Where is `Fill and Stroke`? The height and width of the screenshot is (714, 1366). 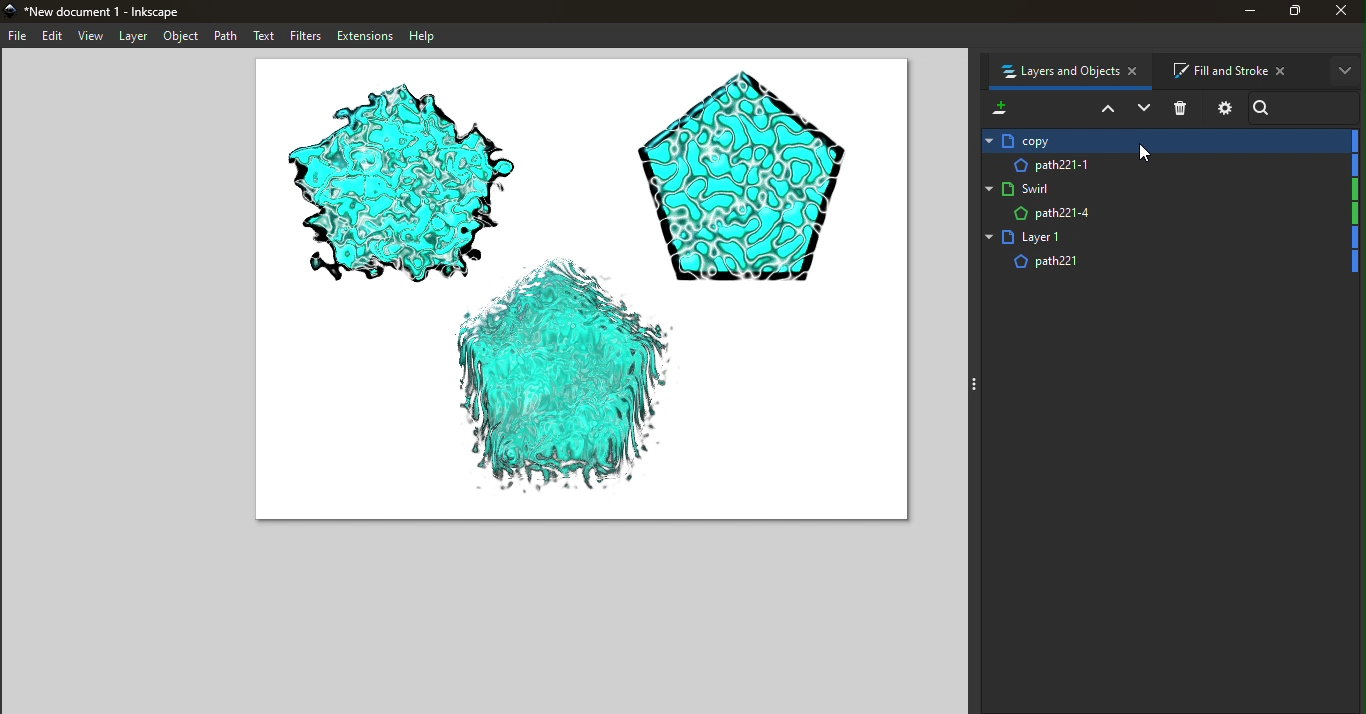
Fill and Stroke is located at coordinates (1237, 71).